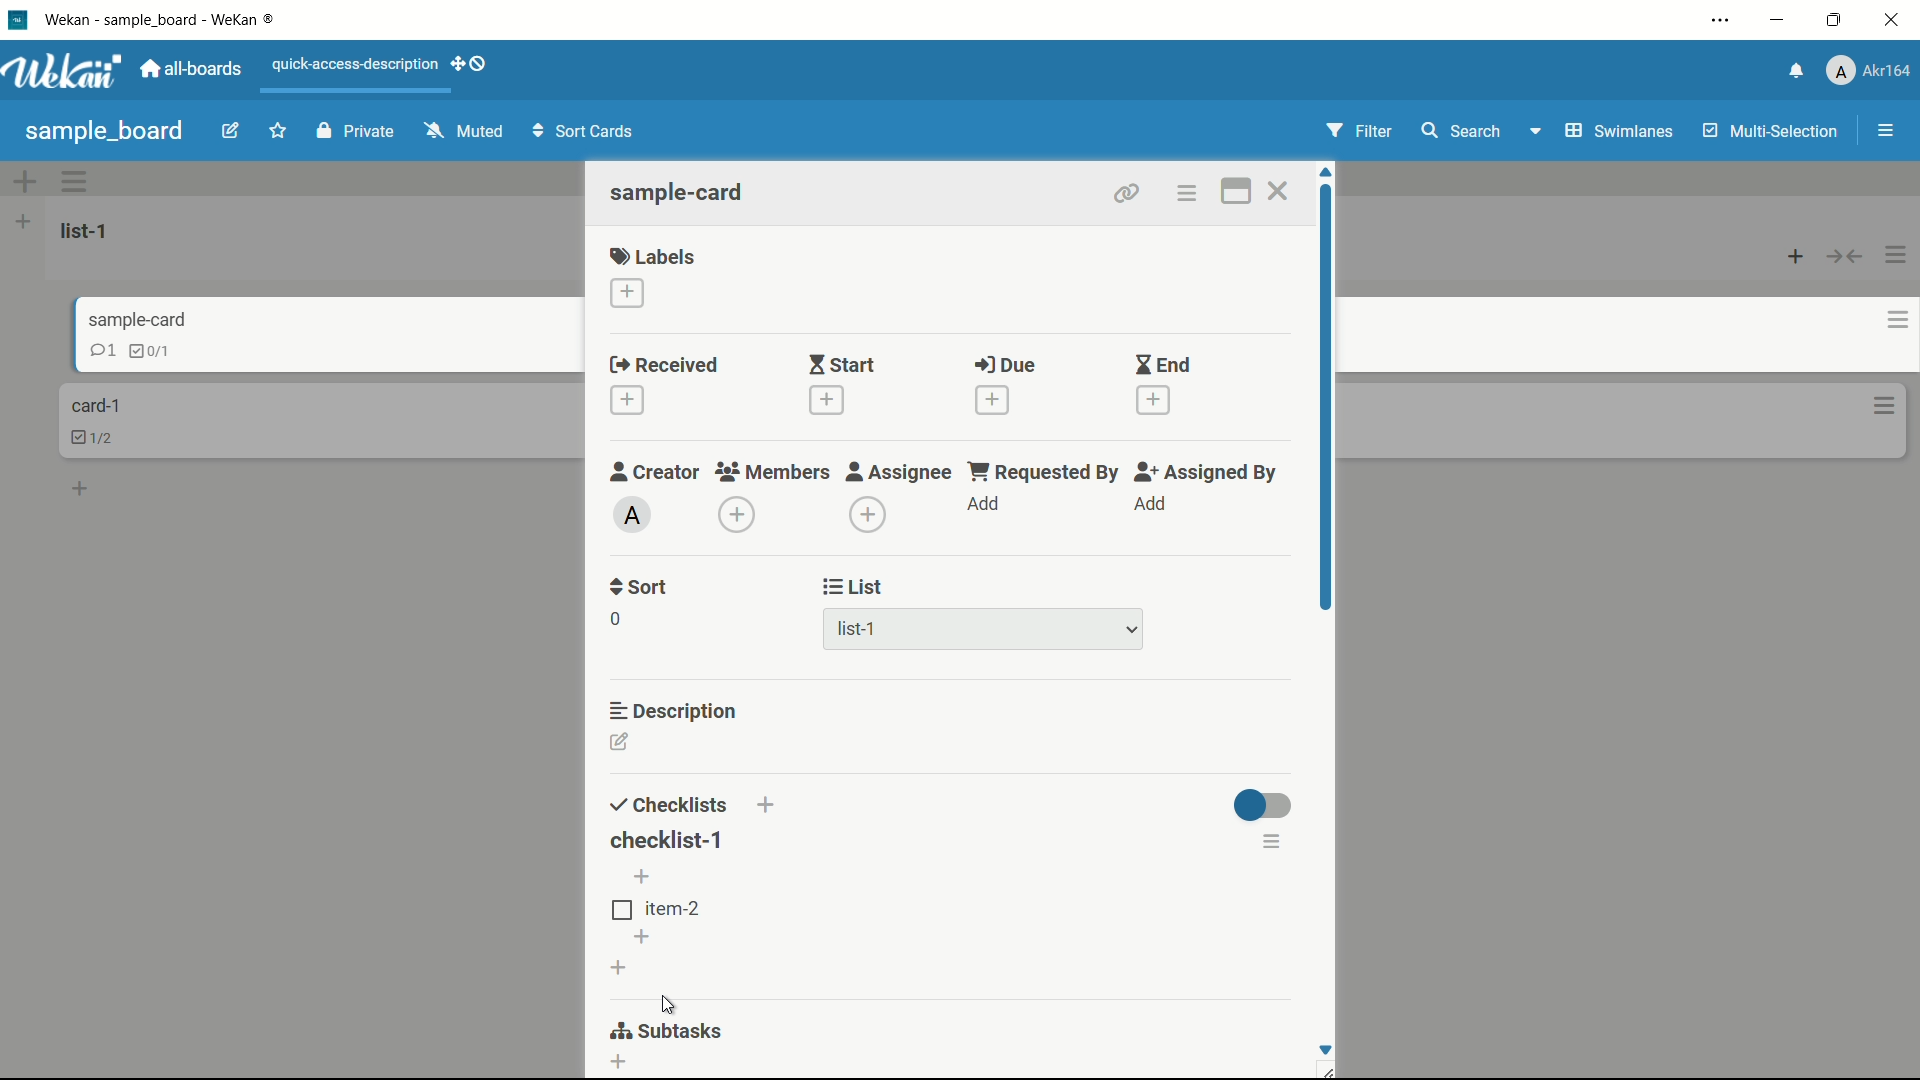 The width and height of the screenshot is (1920, 1080). Describe the element at coordinates (769, 806) in the screenshot. I see `add checklist` at that location.